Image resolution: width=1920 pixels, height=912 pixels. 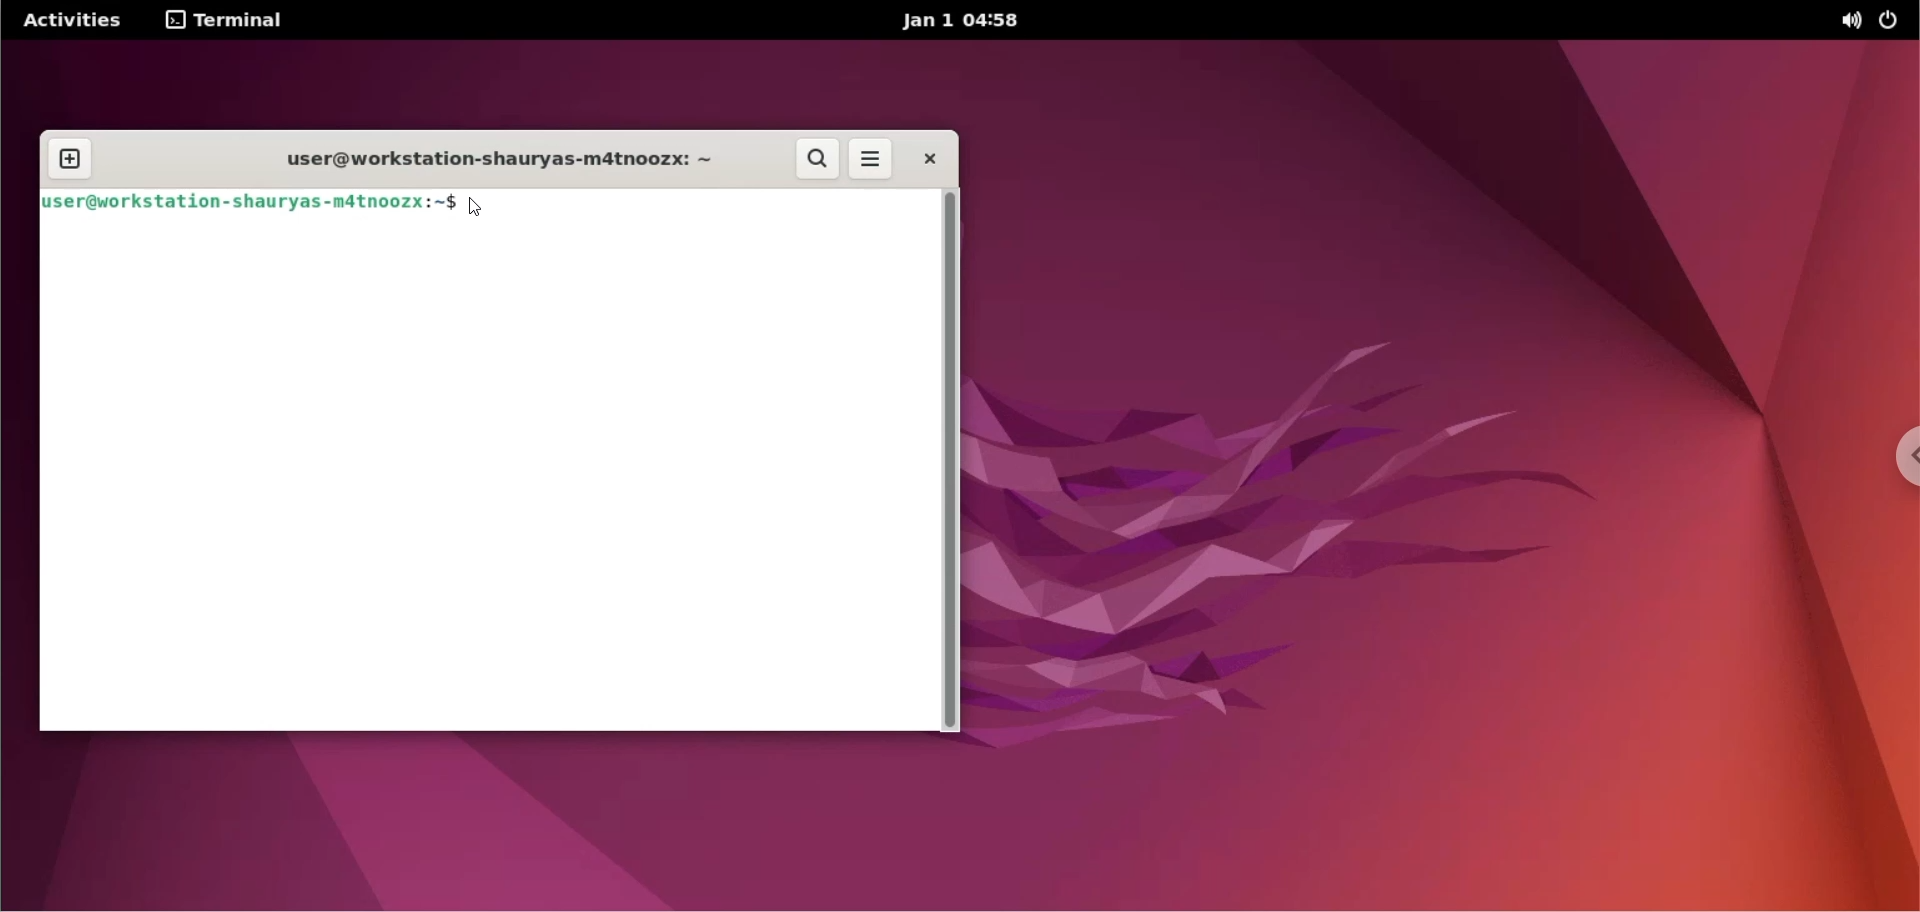 I want to click on terminal, so click(x=226, y=21).